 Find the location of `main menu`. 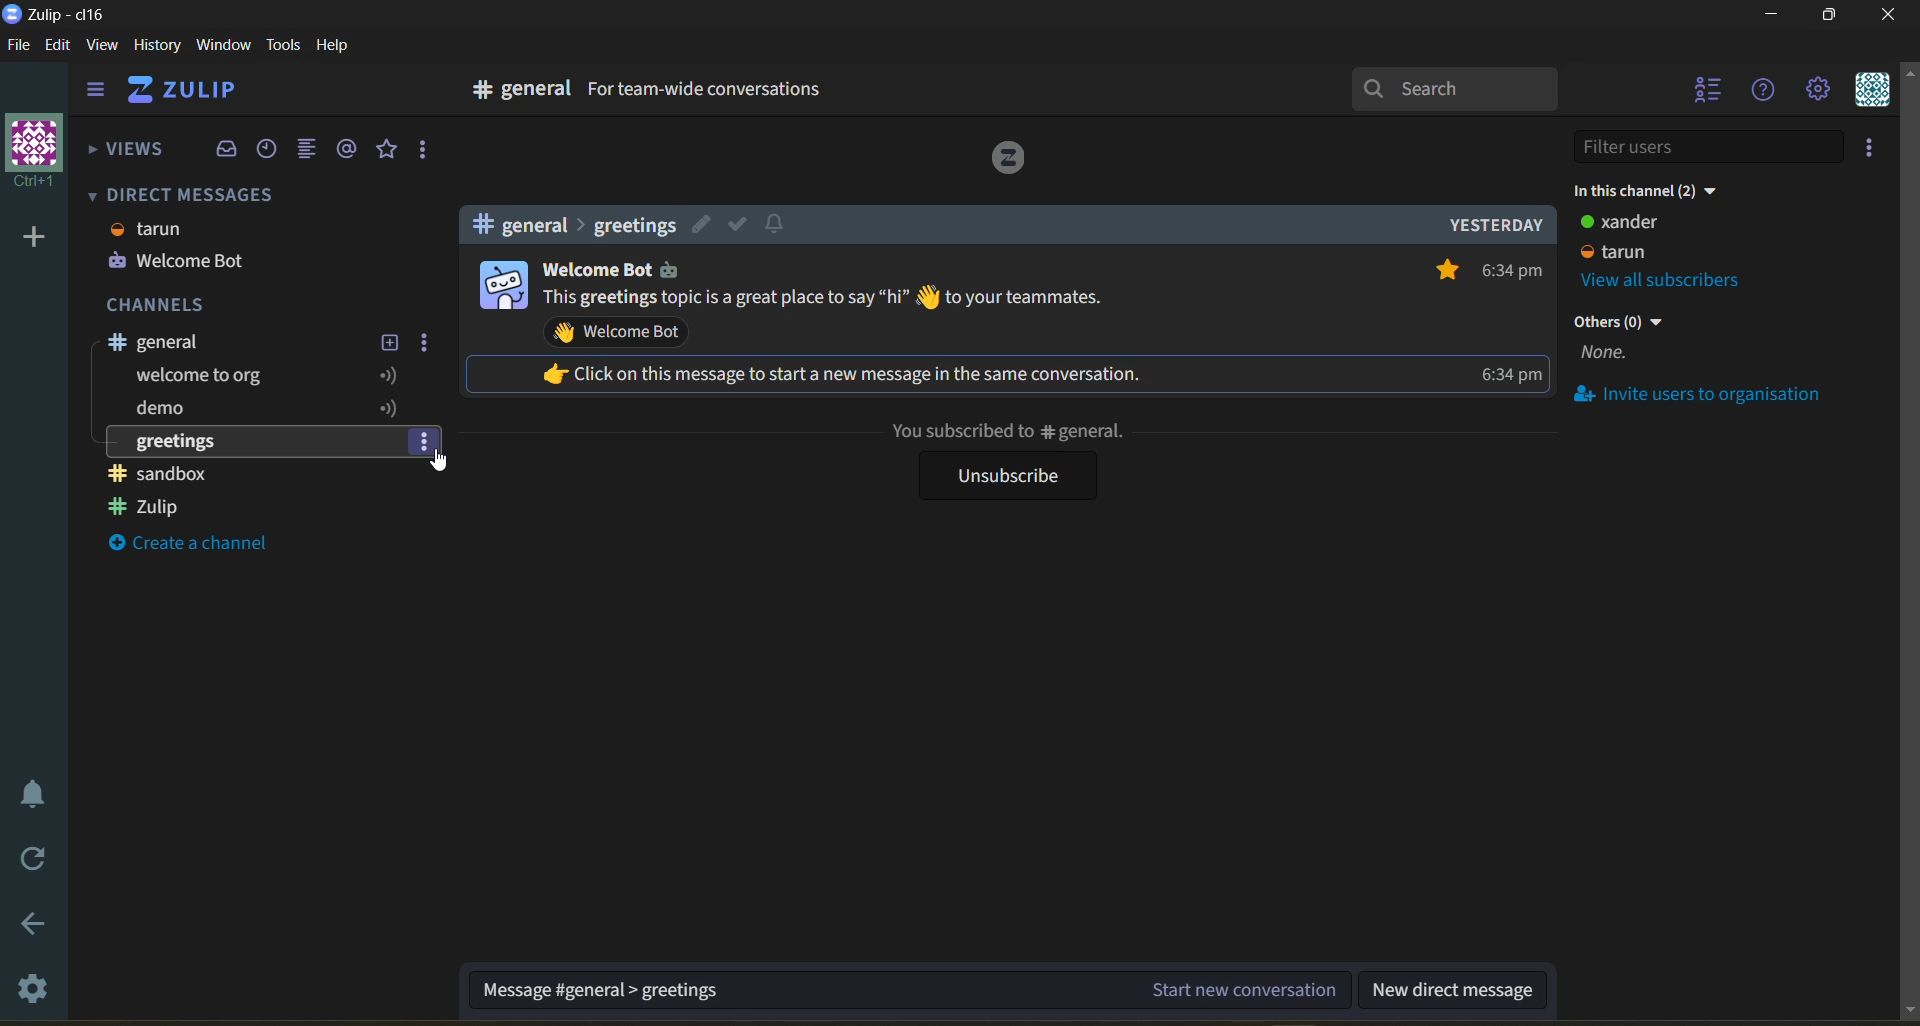

main menu is located at coordinates (1824, 91).